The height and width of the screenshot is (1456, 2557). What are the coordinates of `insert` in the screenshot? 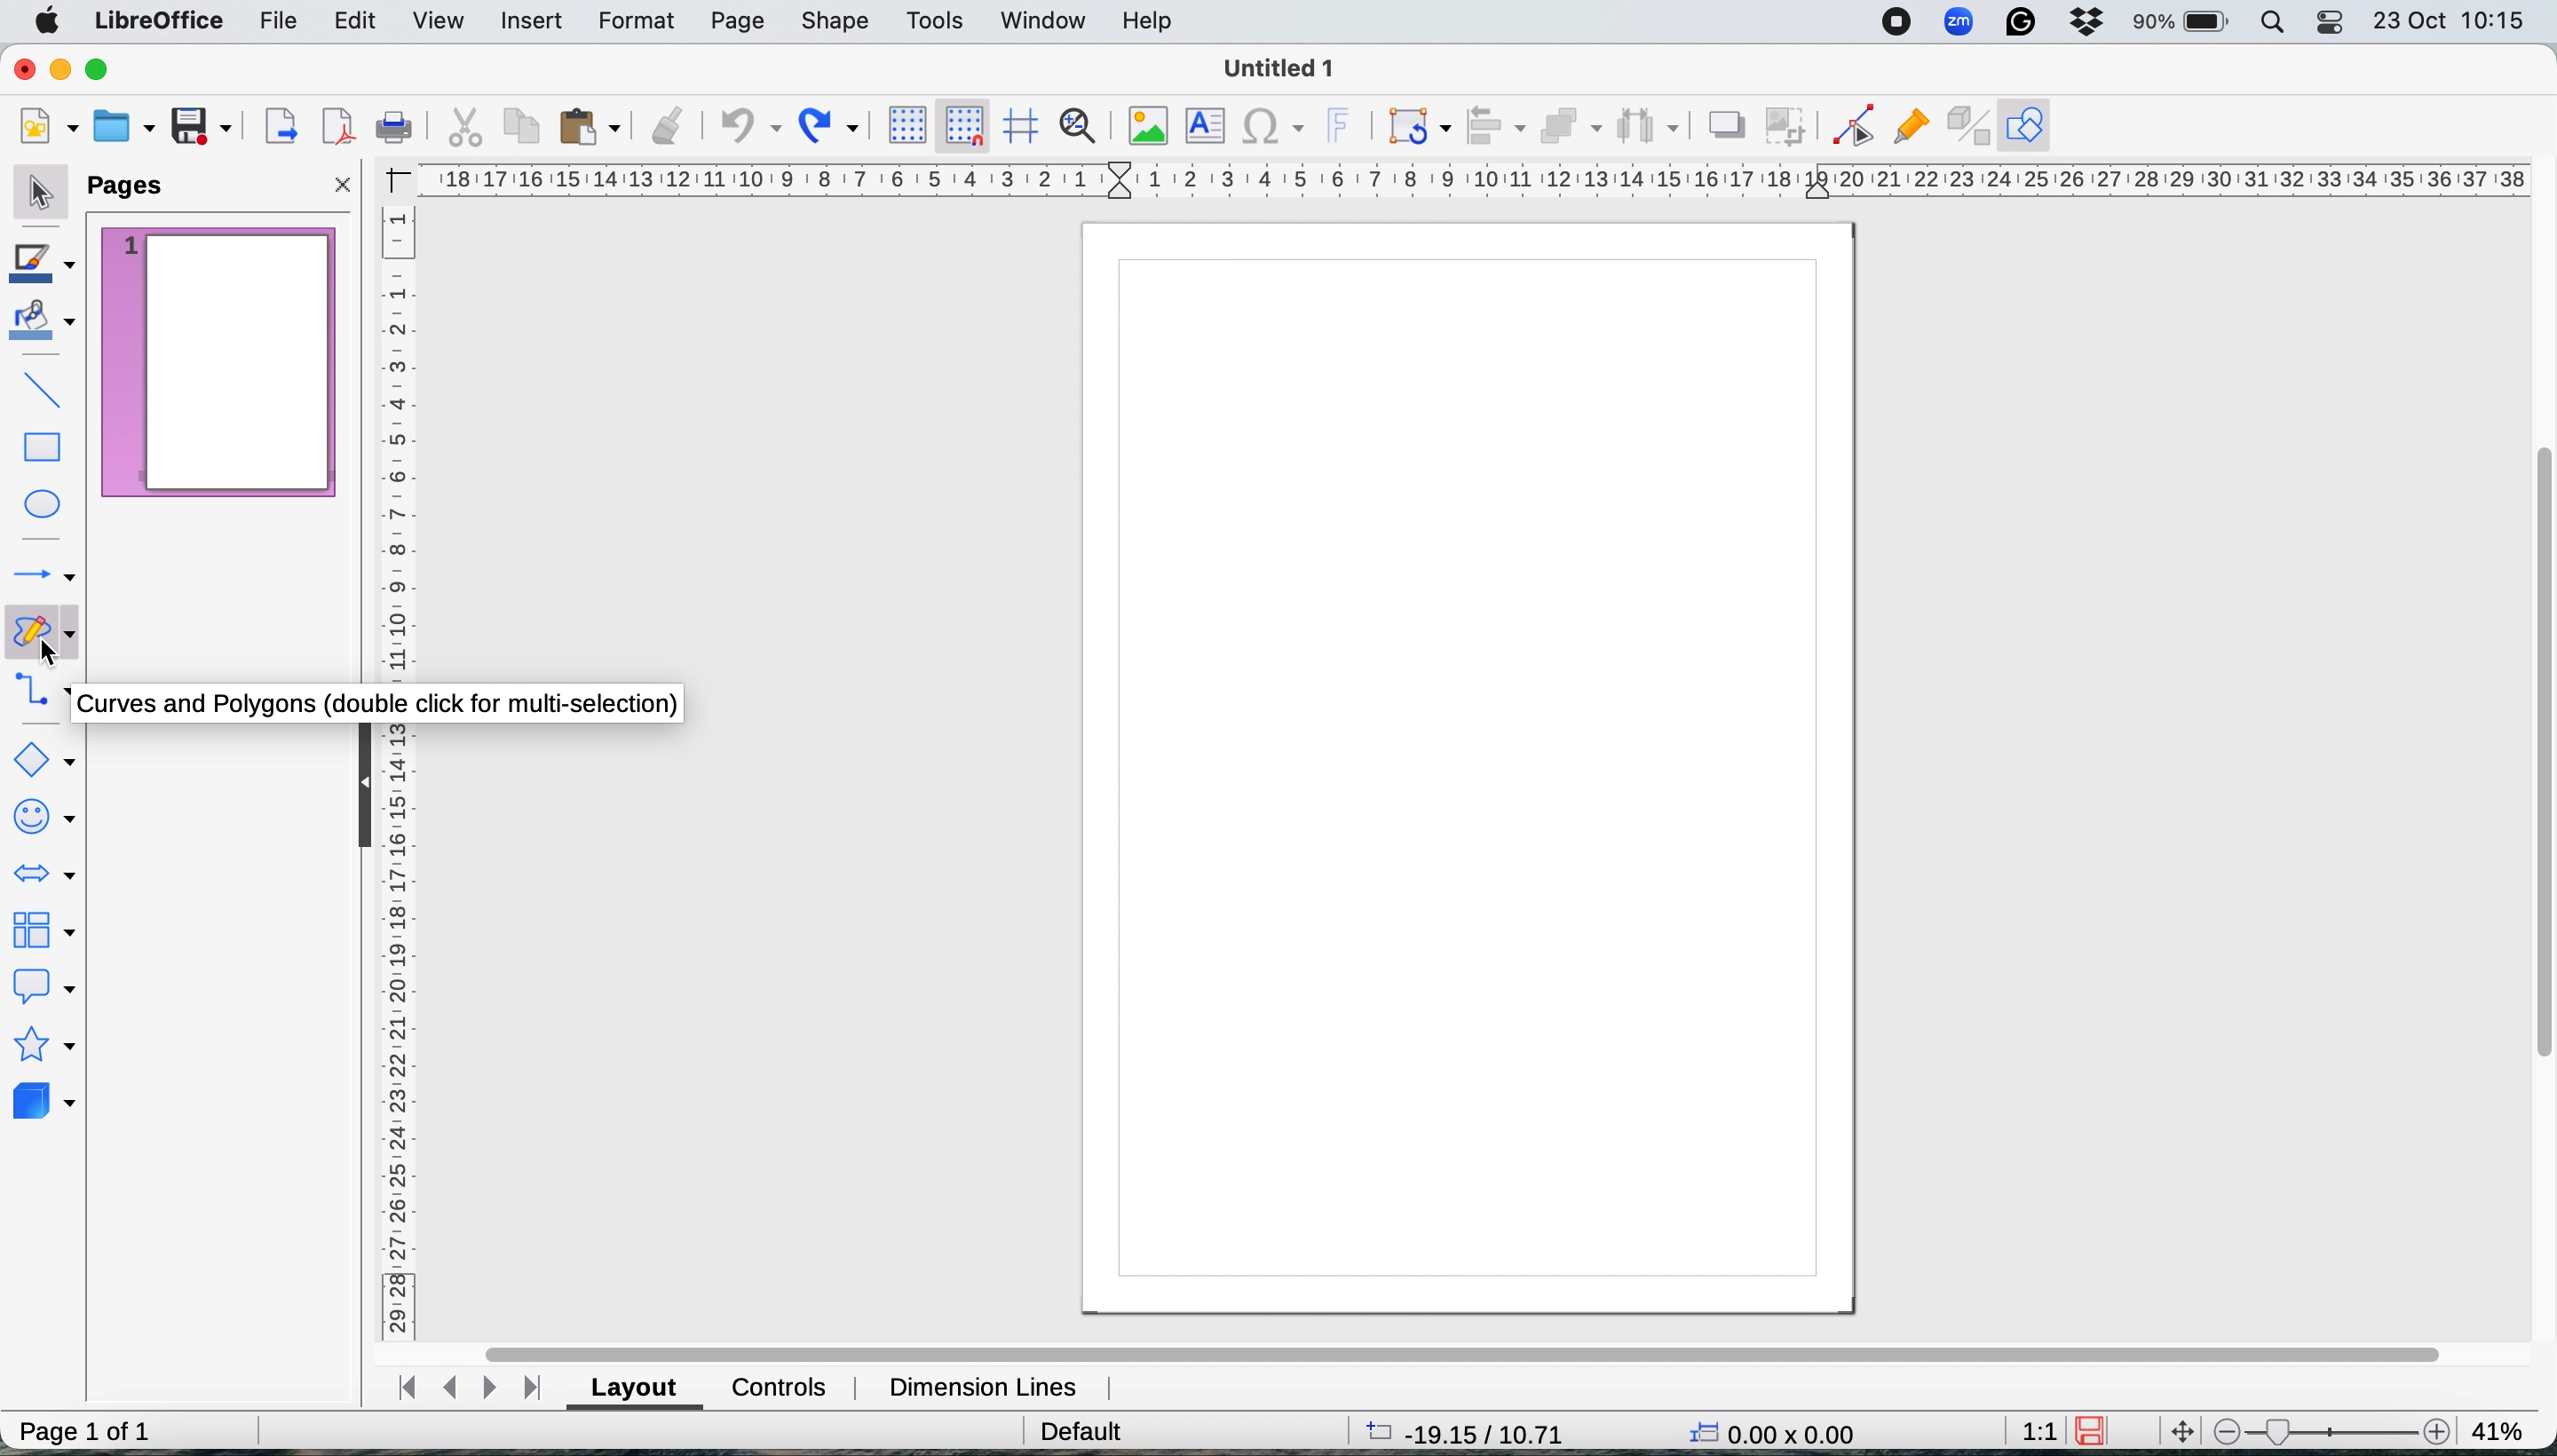 It's located at (534, 23).